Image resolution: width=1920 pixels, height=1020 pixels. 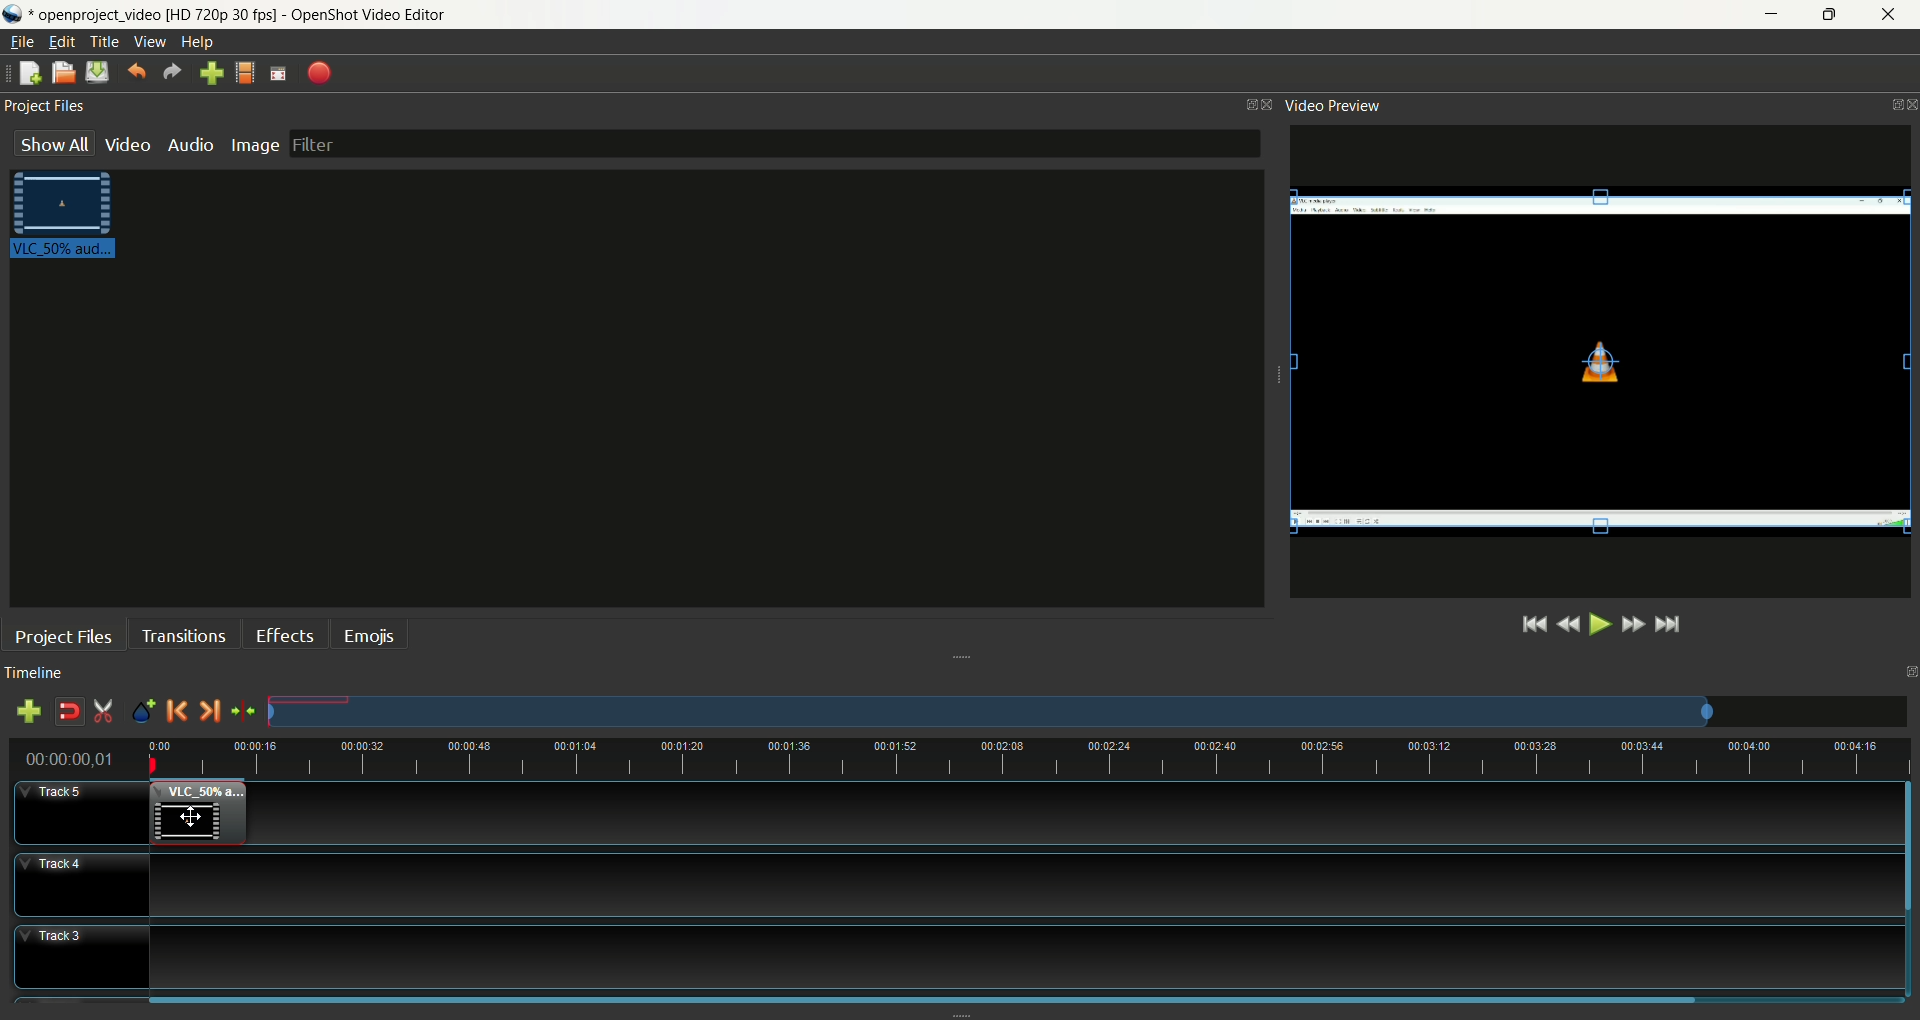 I want to click on jump to end, so click(x=1671, y=625).